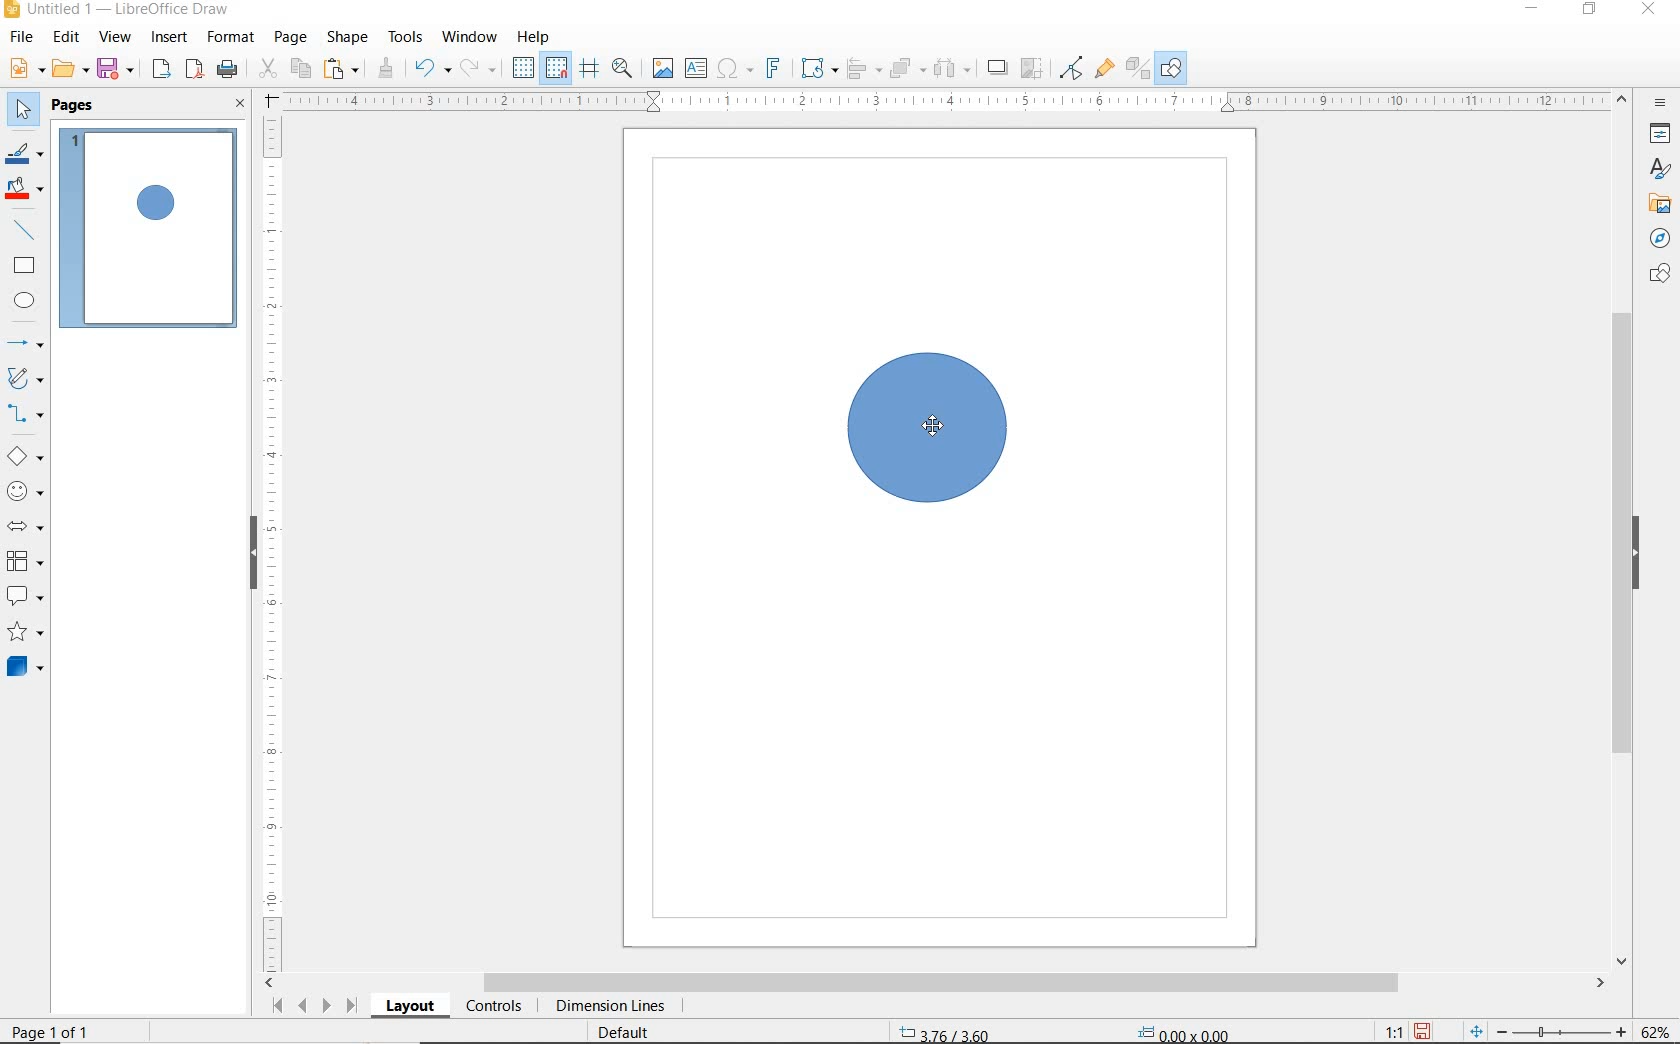  What do you see at coordinates (345, 68) in the screenshot?
I see `PASTE` at bounding box center [345, 68].